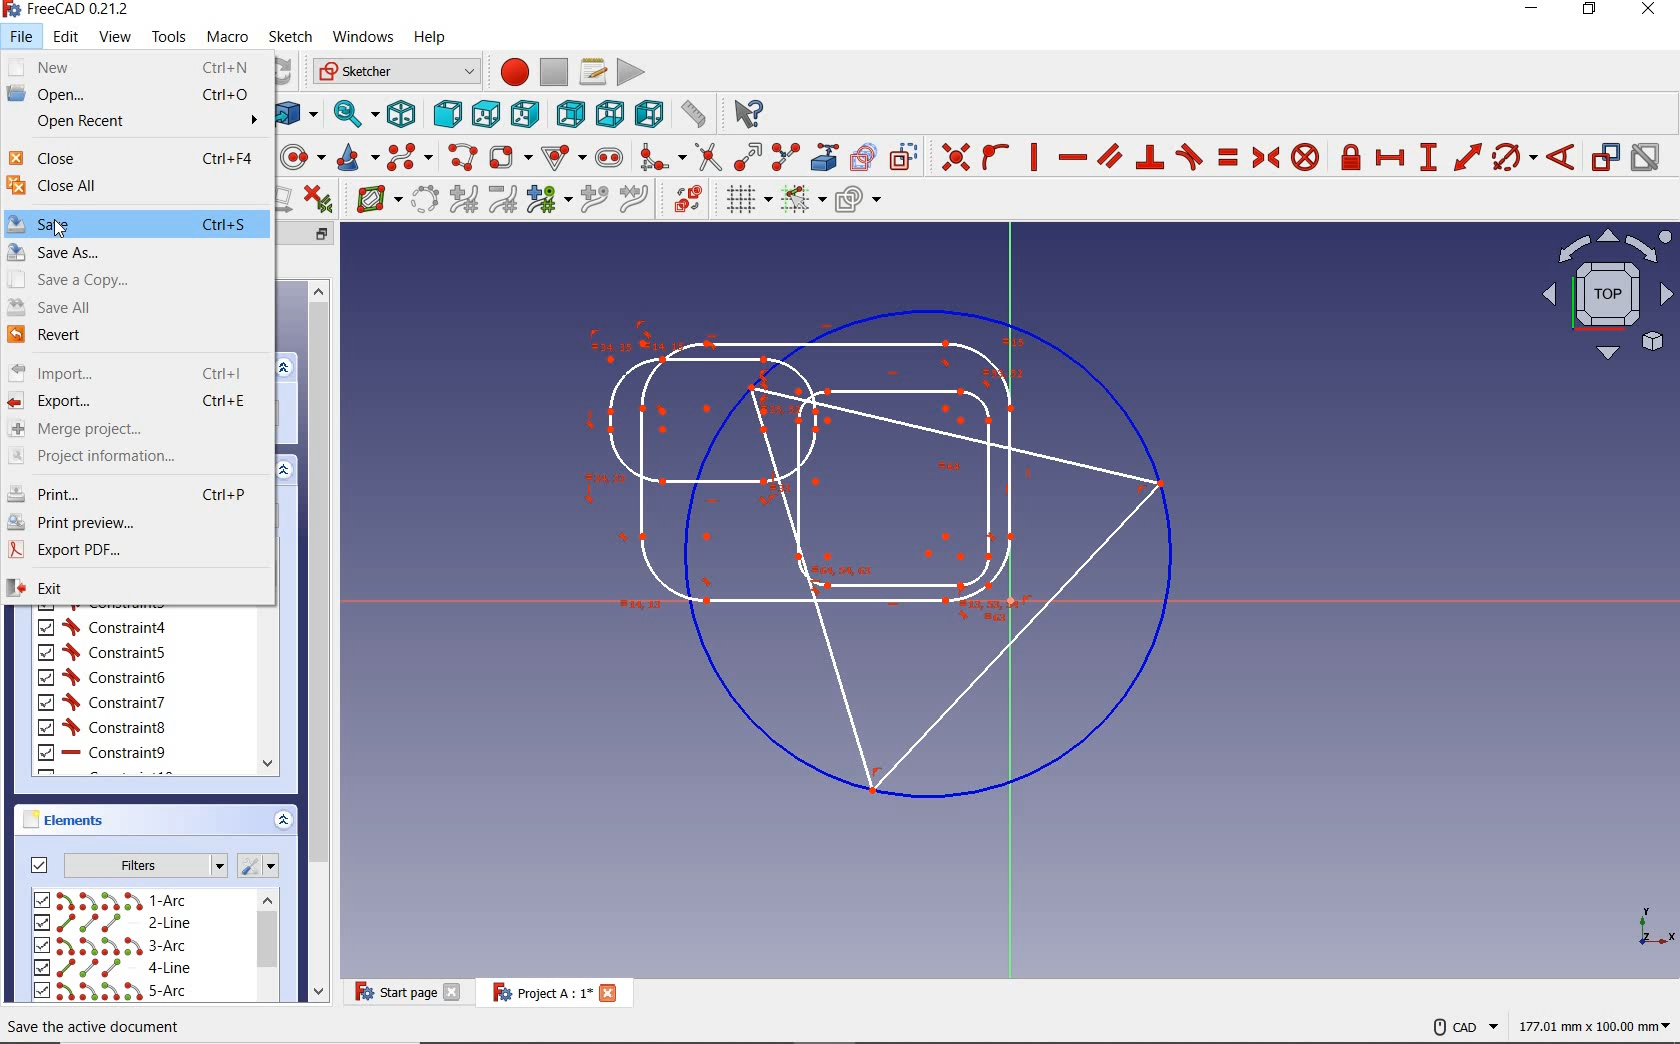  I want to click on 3-arc, so click(111, 946).